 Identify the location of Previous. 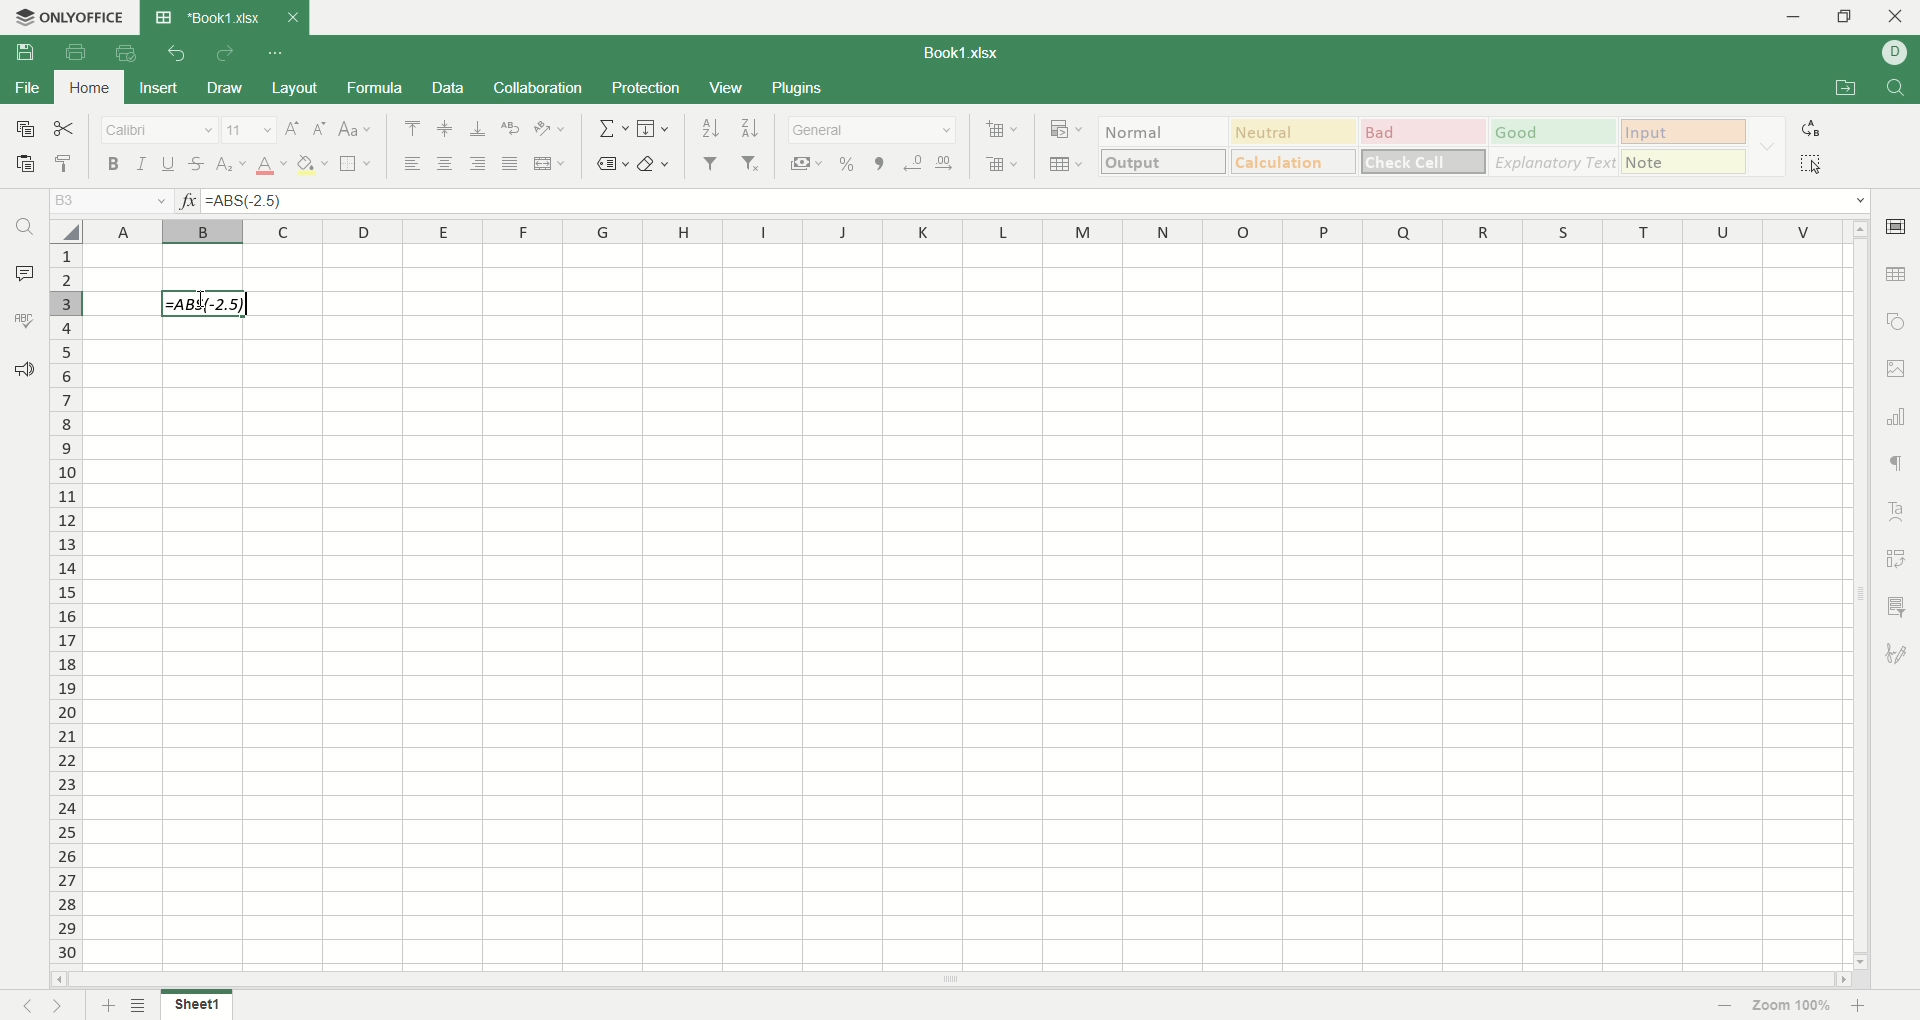
(25, 1005).